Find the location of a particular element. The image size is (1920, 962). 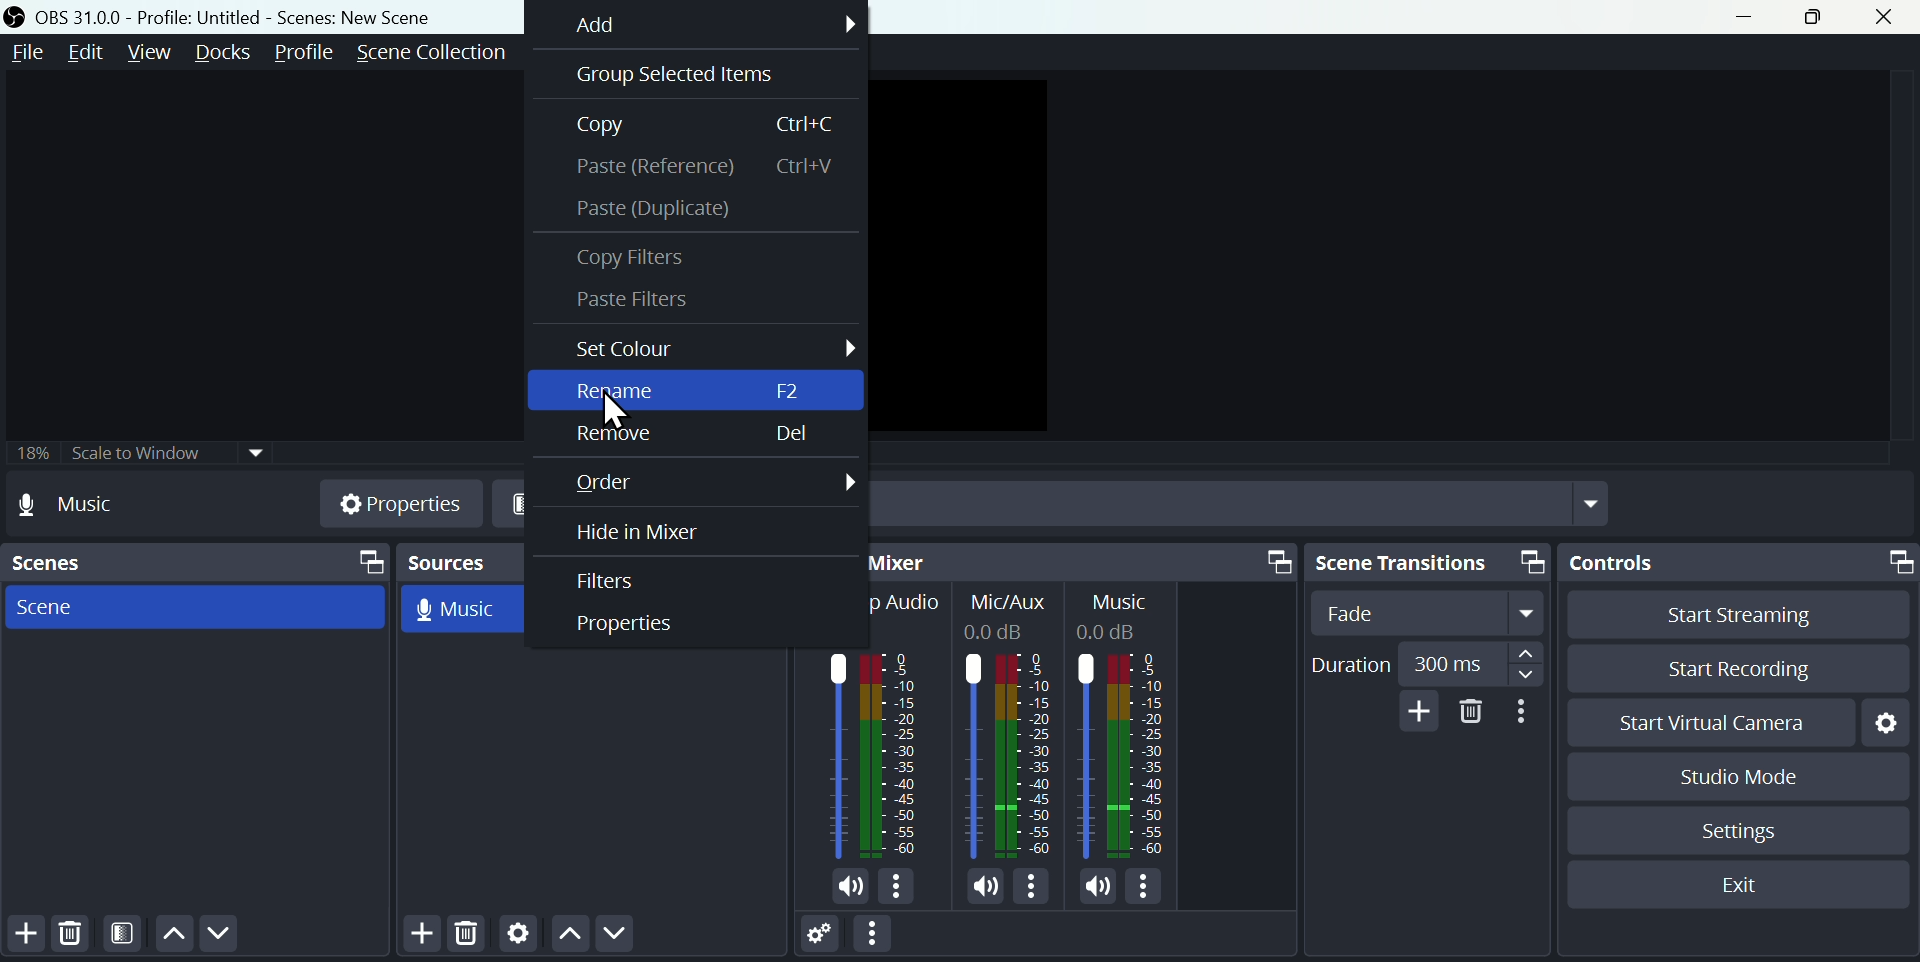

Docks is located at coordinates (221, 51).